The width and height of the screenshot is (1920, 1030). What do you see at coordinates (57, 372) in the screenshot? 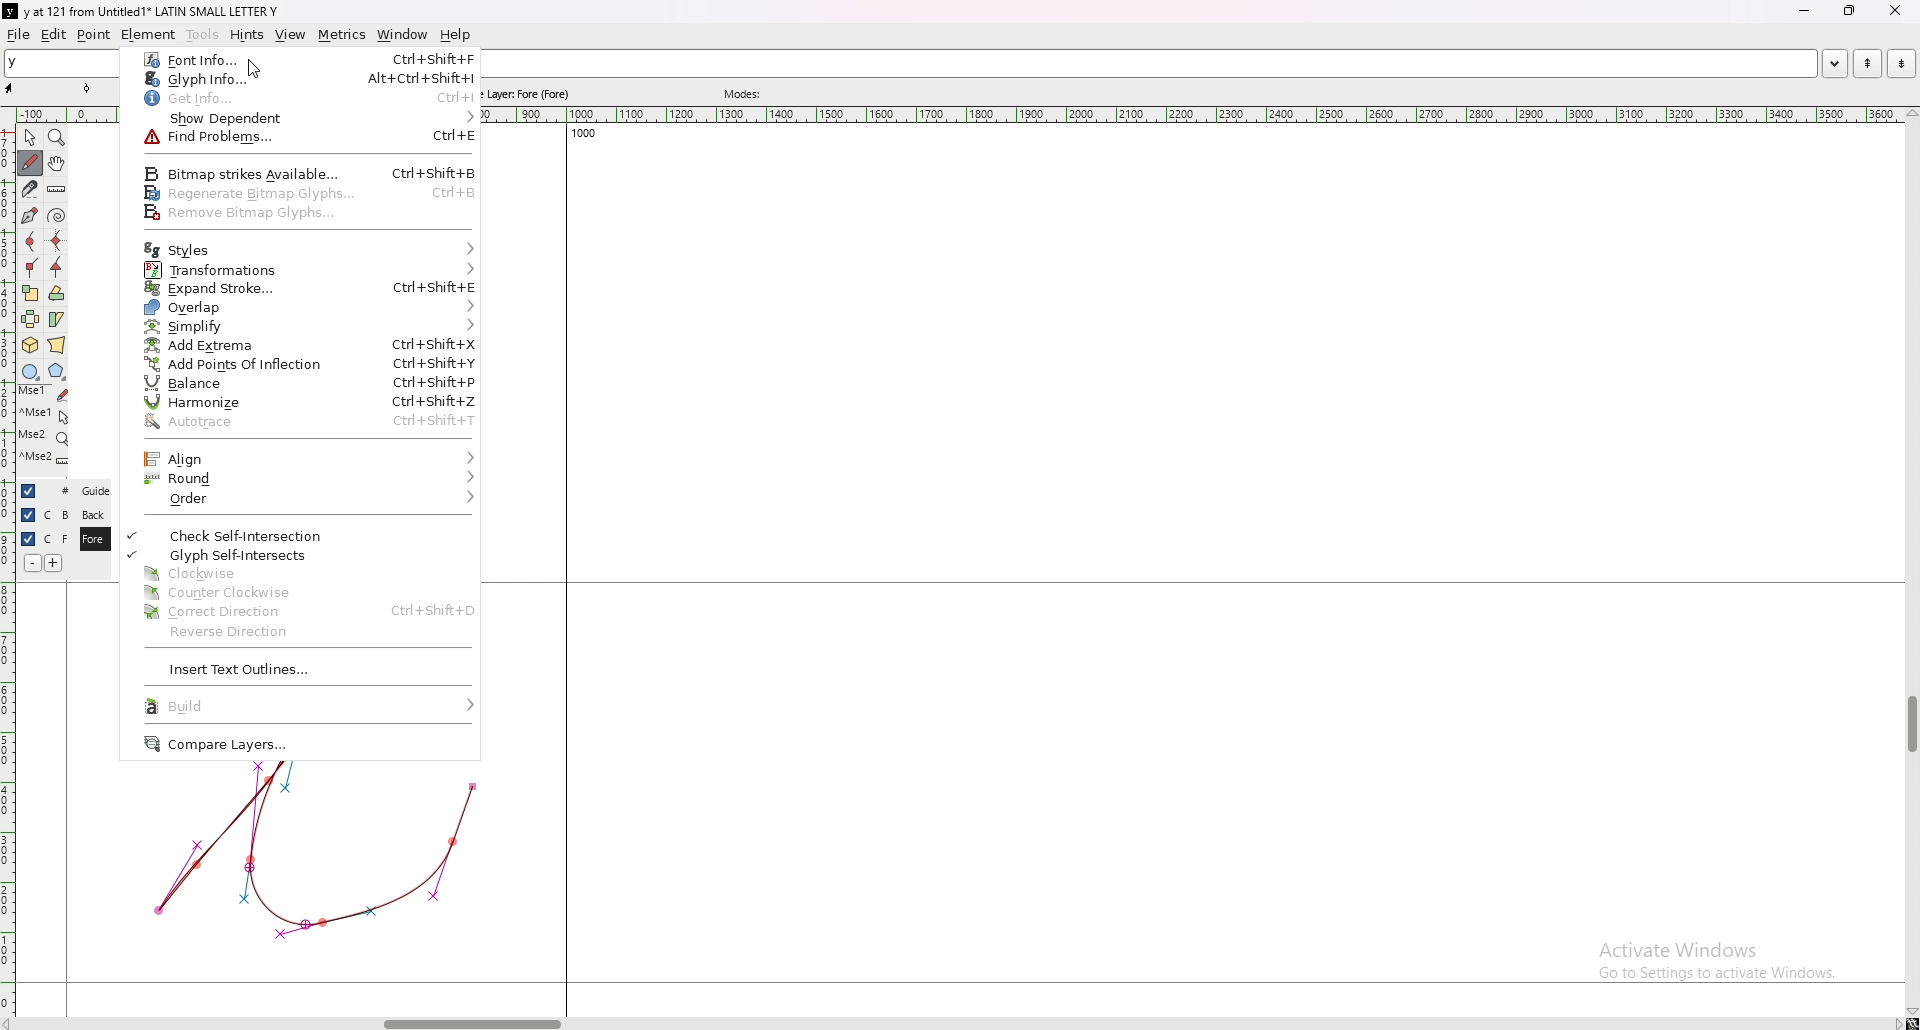
I see `polygon or star` at bounding box center [57, 372].